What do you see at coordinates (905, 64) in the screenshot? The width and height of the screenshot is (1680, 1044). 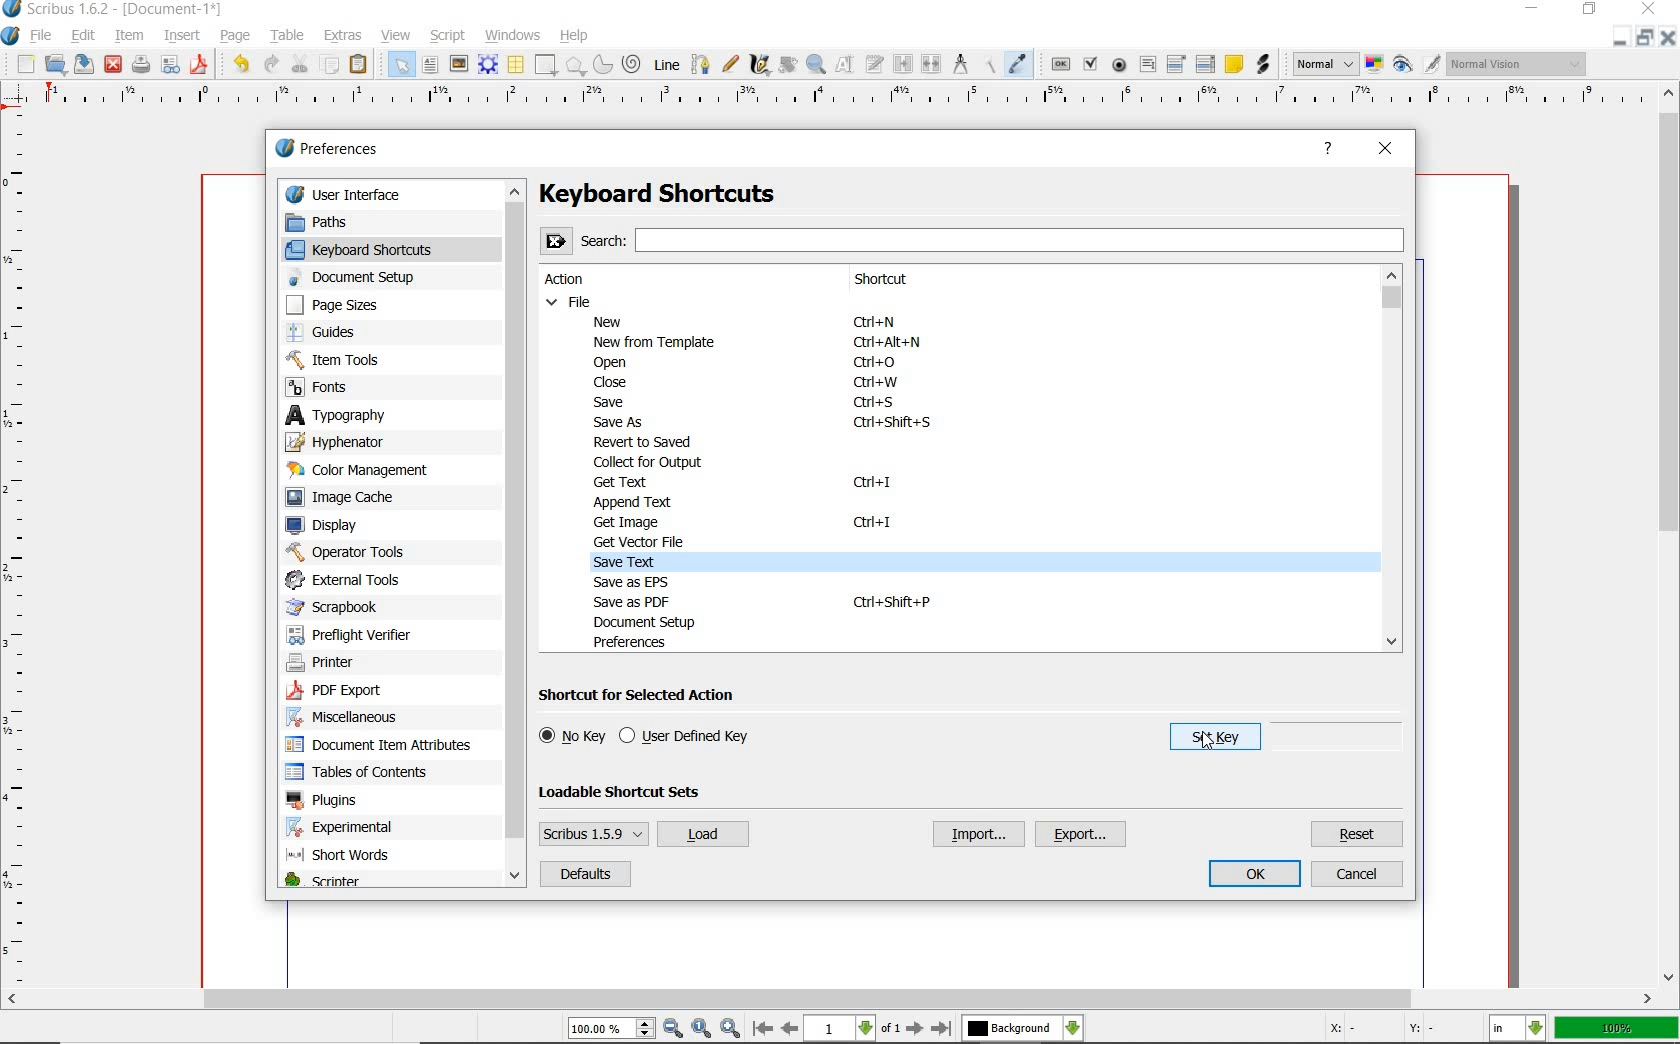 I see `link text frames` at bounding box center [905, 64].